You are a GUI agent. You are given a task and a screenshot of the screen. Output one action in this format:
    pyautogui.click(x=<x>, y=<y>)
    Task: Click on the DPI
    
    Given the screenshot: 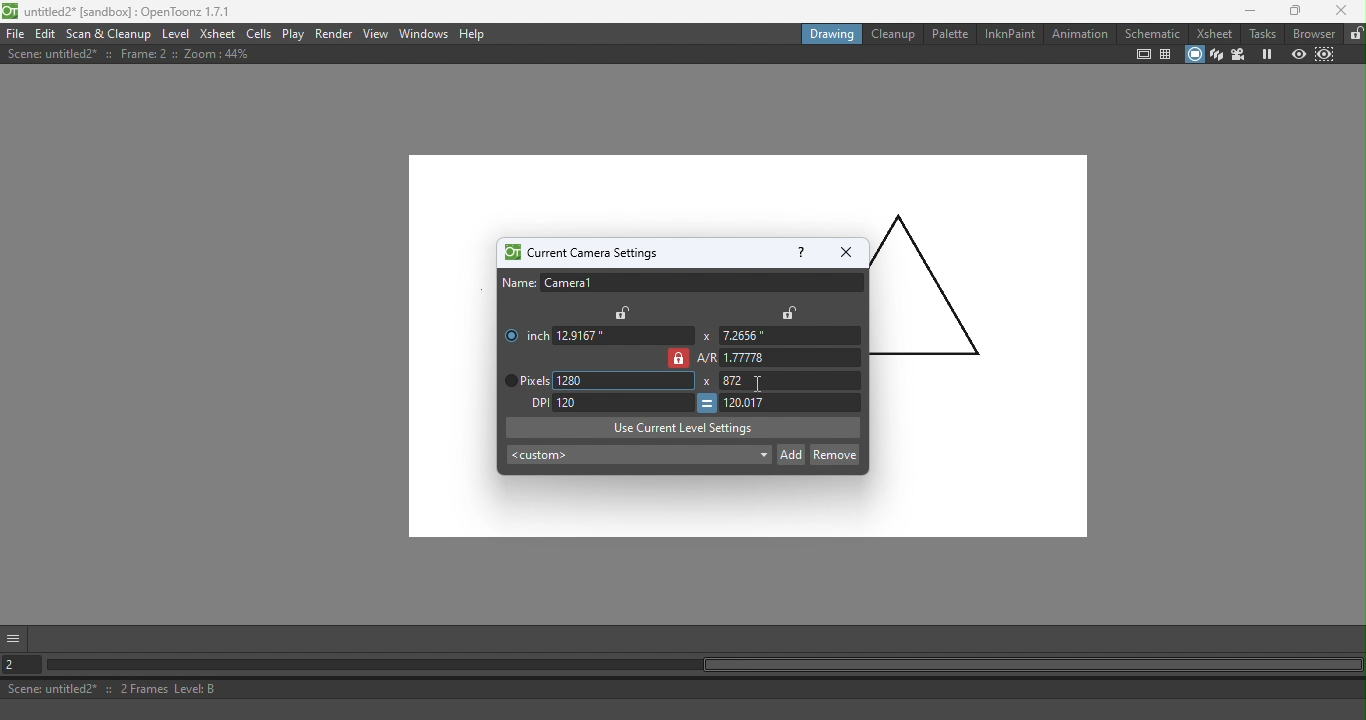 What is the action you would take?
    pyautogui.click(x=534, y=403)
    